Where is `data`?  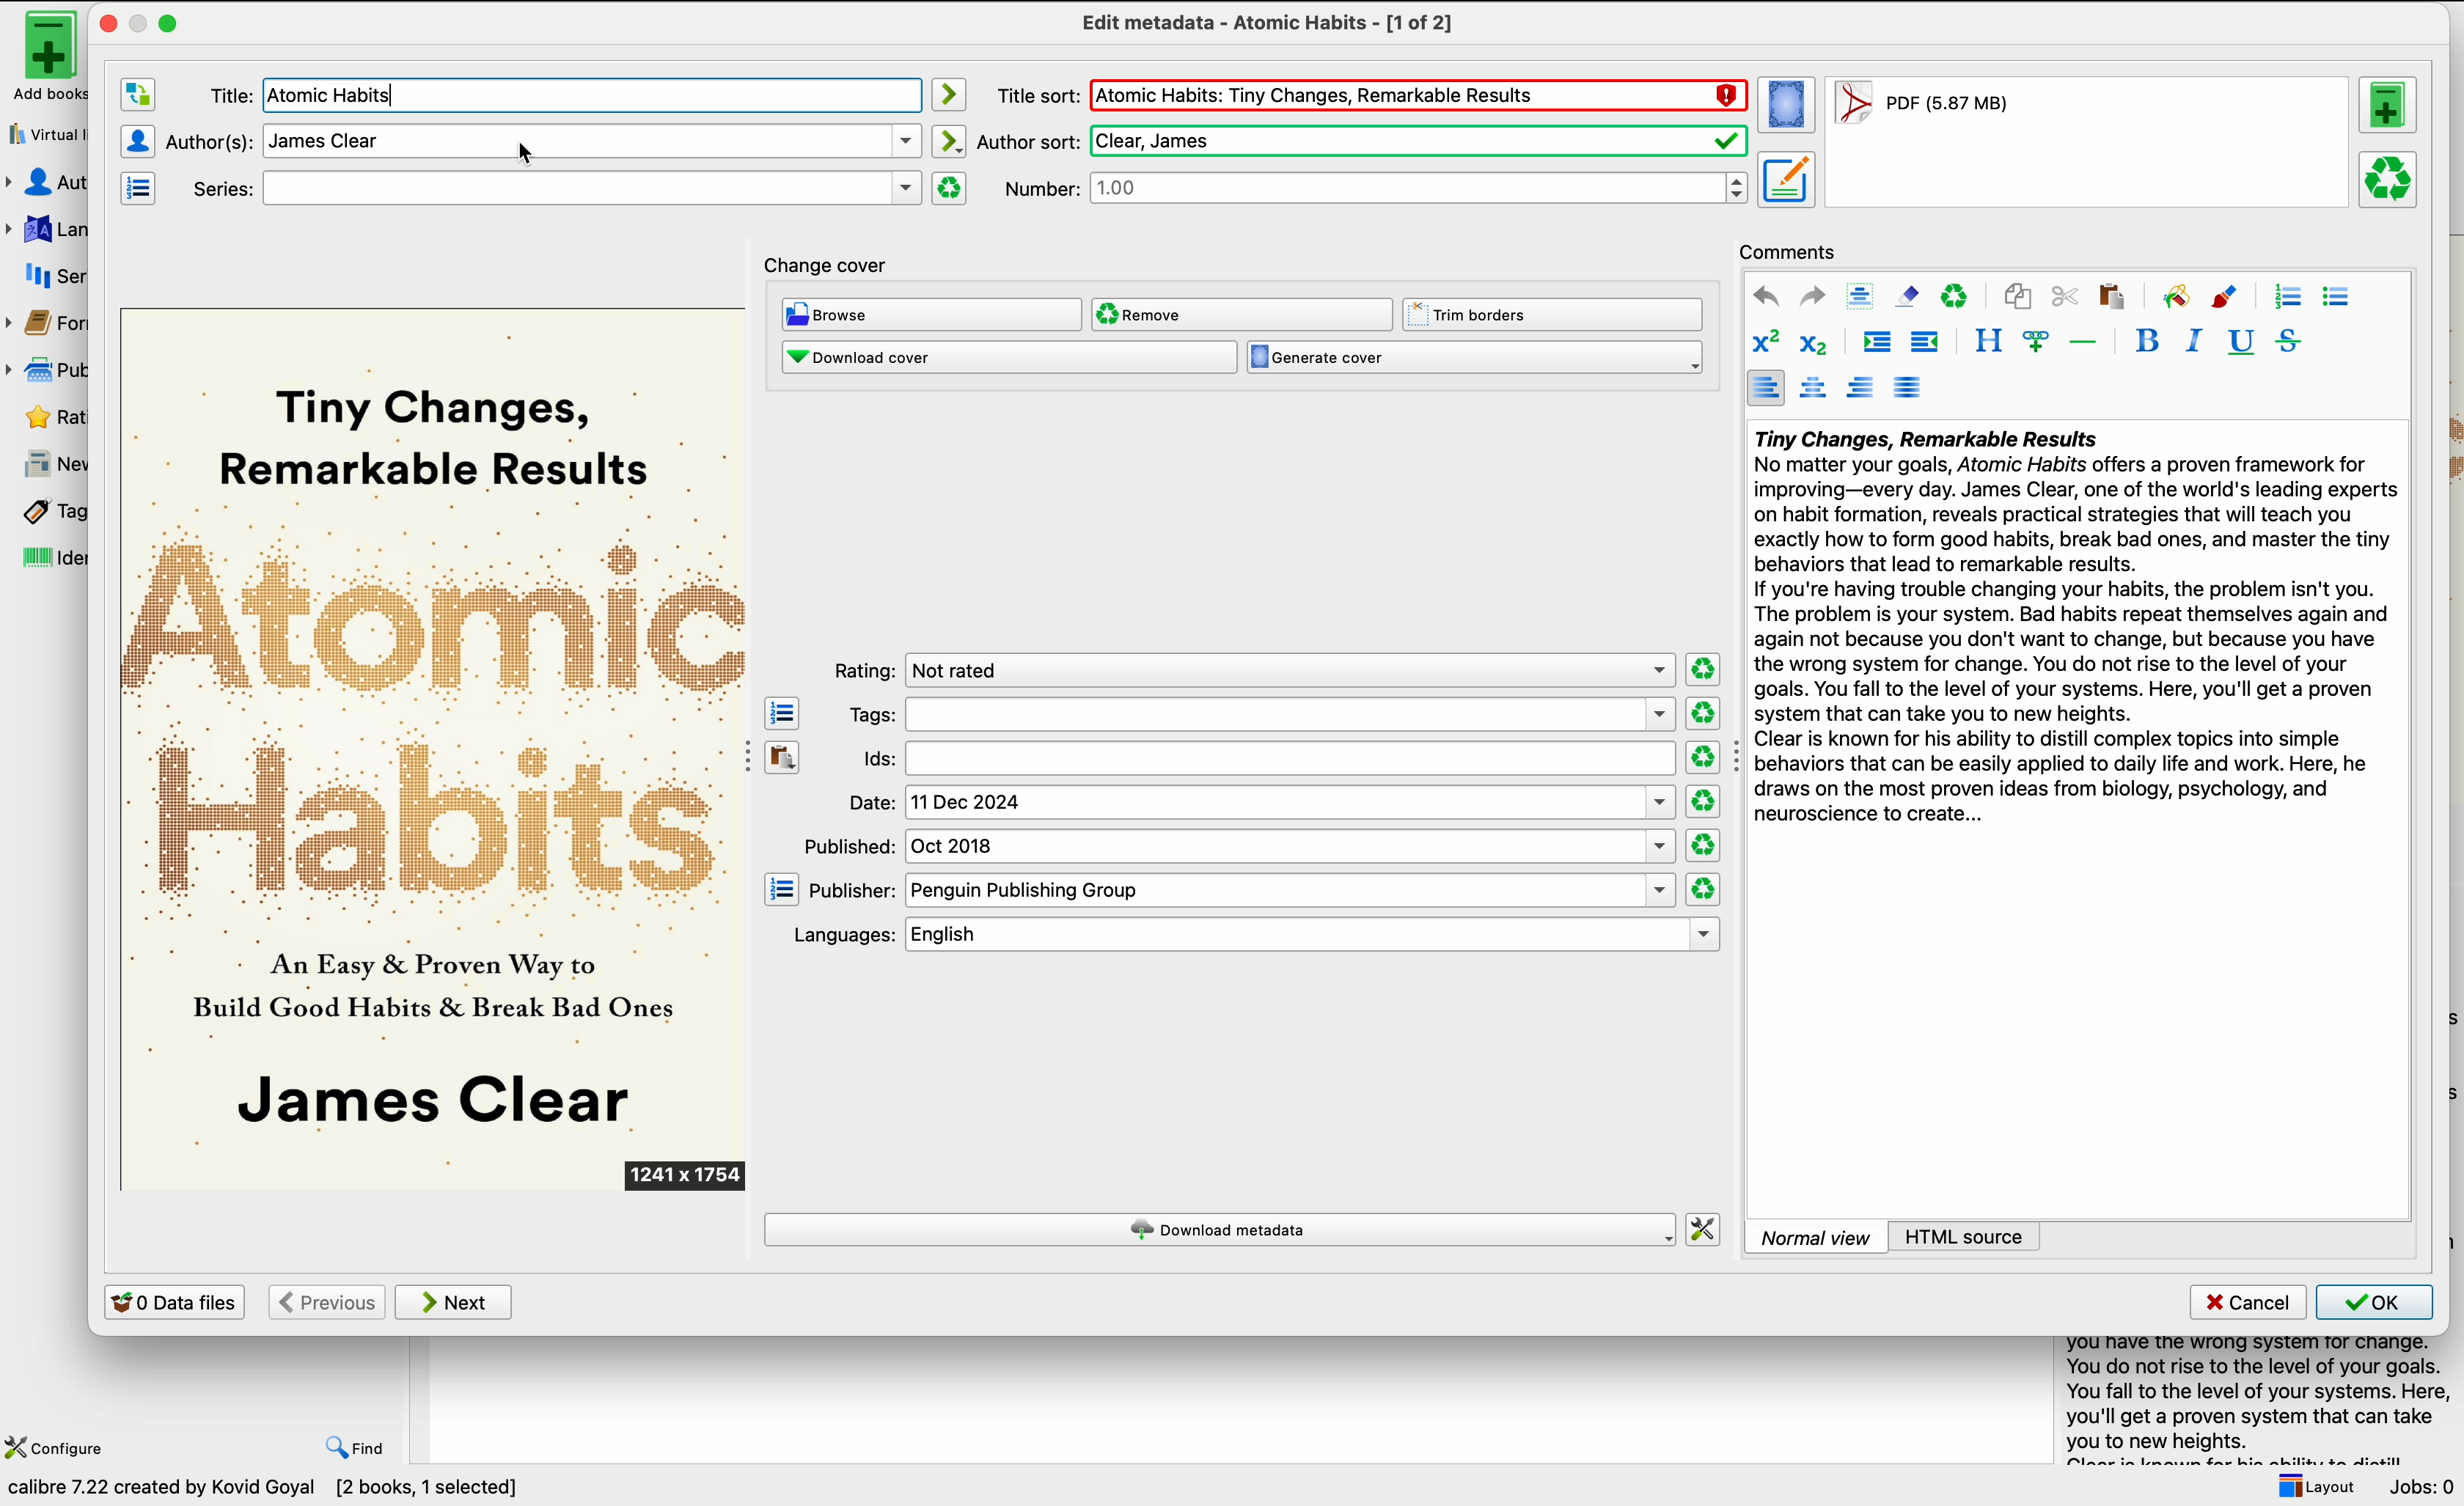 data is located at coordinates (271, 1491).